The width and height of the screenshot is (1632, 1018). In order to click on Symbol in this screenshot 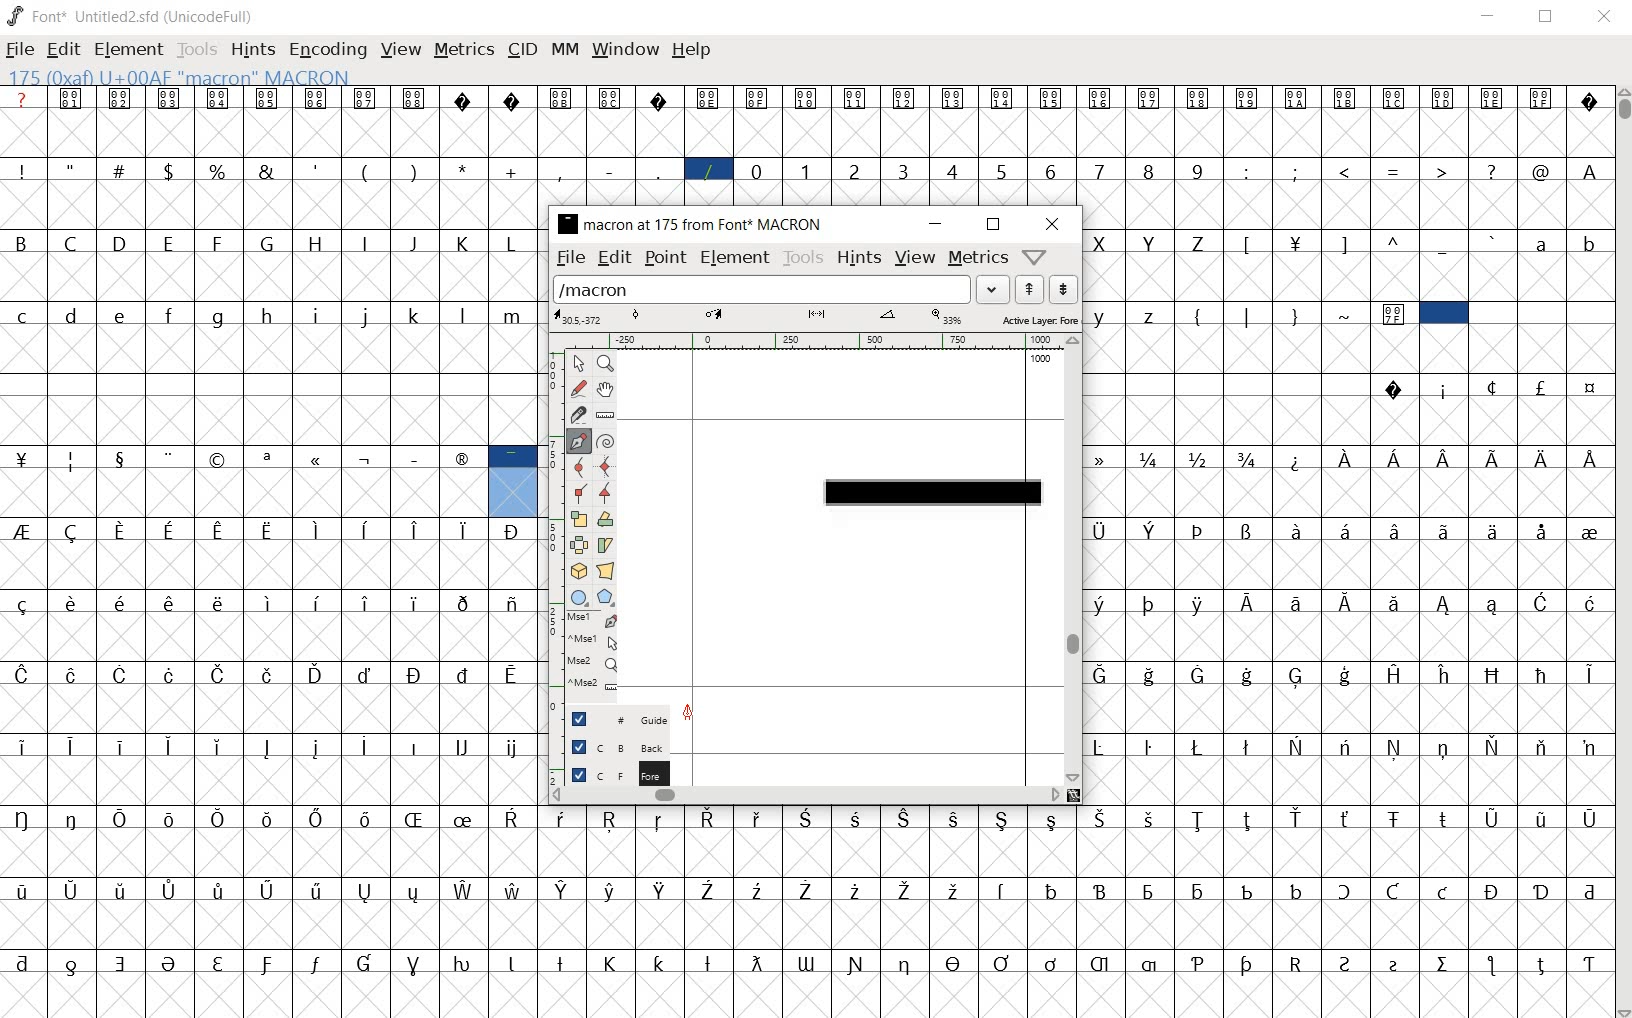, I will do `click(268, 98)`.